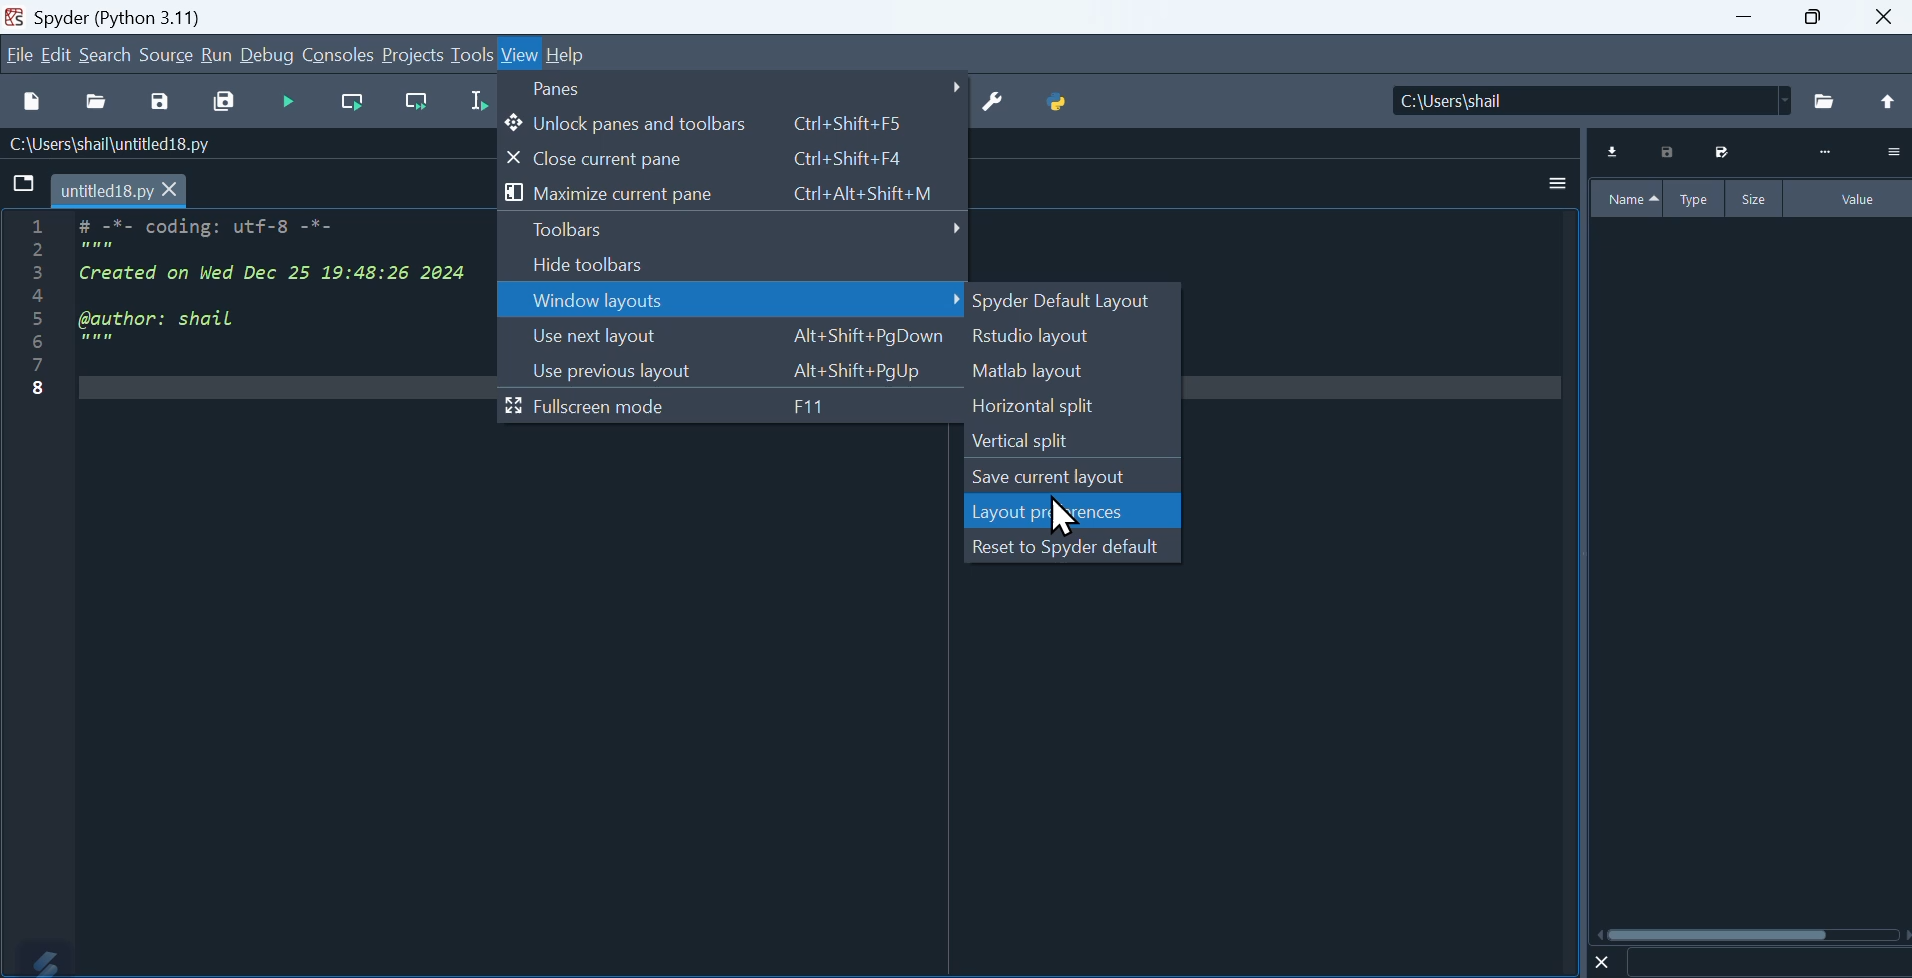  Describe the element at coordinates (1892, 151) in the screenshot. I see `Option` at that location.